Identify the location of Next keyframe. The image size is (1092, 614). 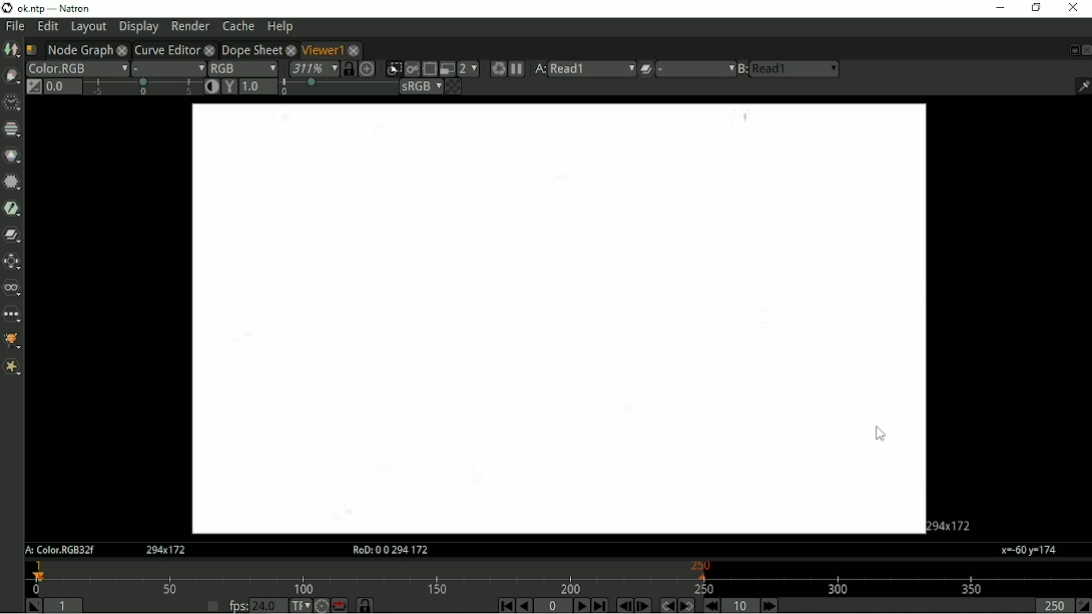
(687, 605).